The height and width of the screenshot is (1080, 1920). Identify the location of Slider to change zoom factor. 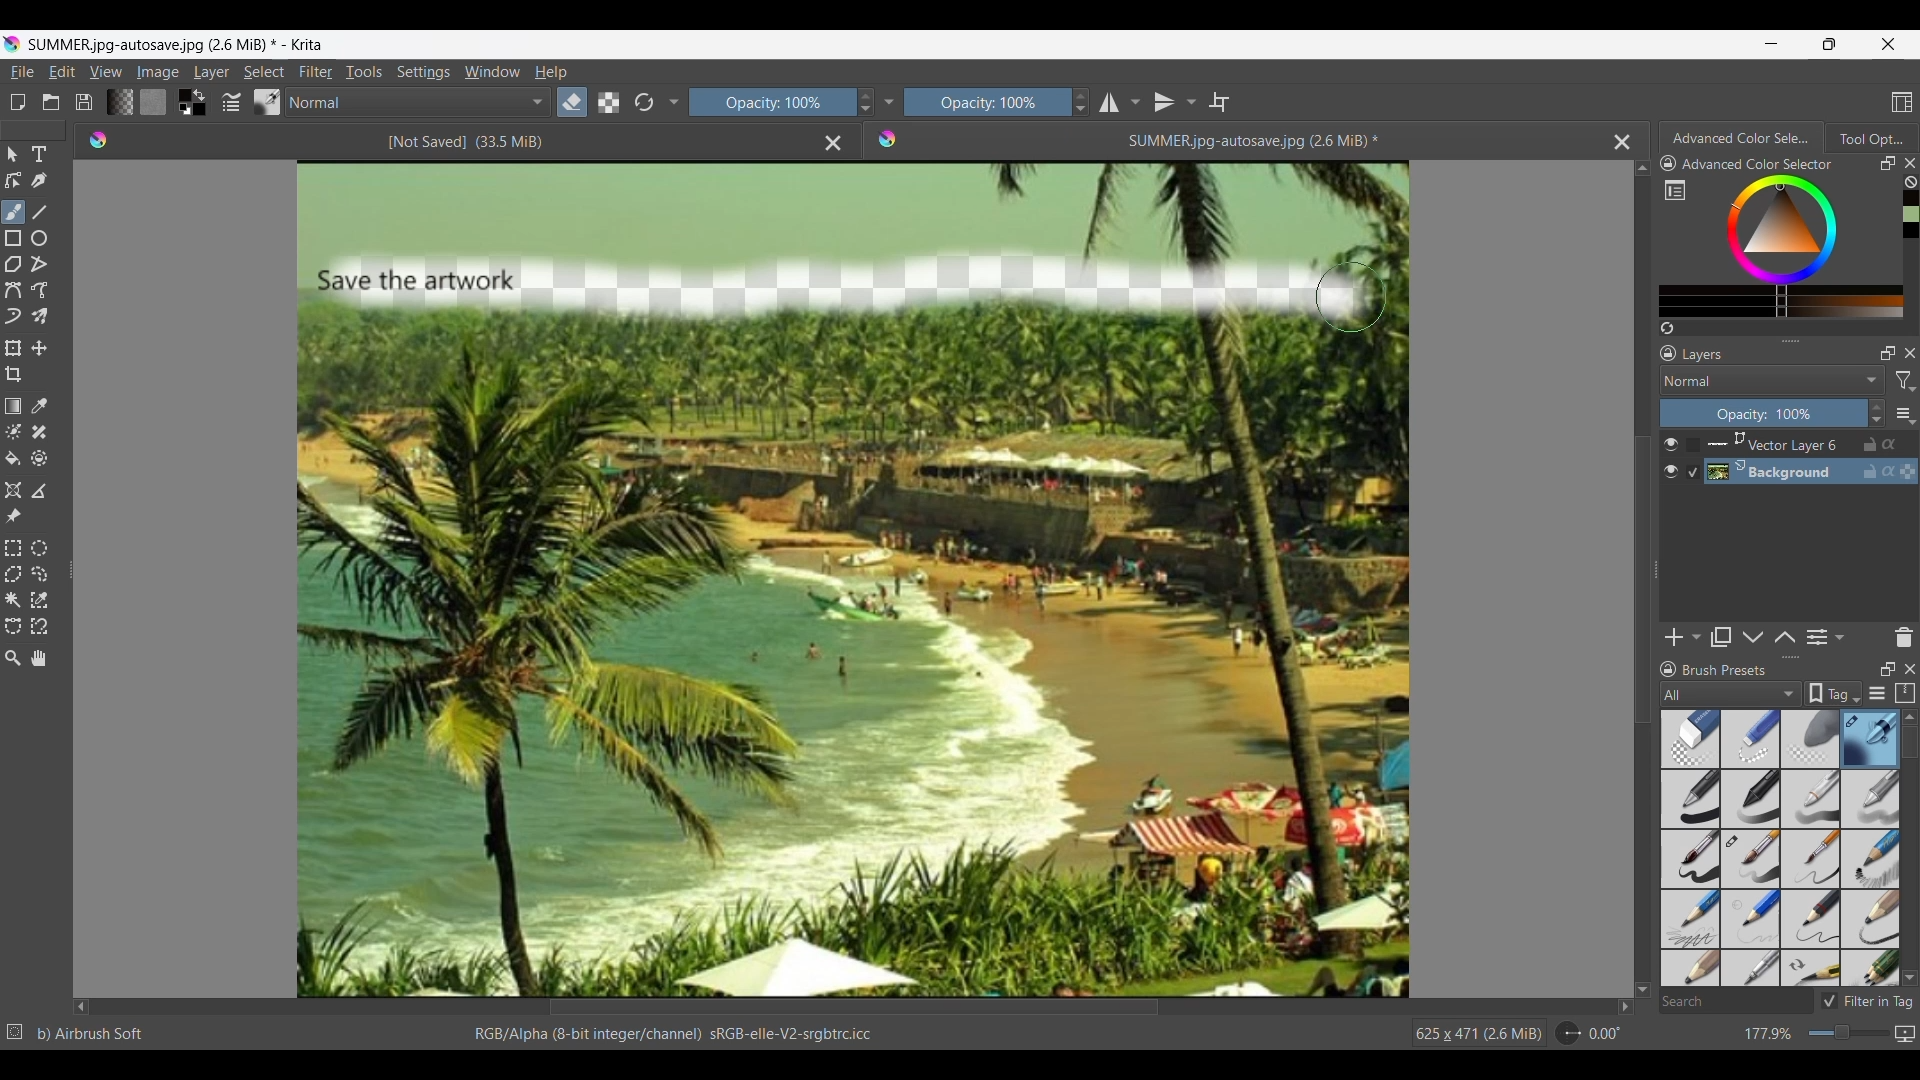
(1849, 1033).